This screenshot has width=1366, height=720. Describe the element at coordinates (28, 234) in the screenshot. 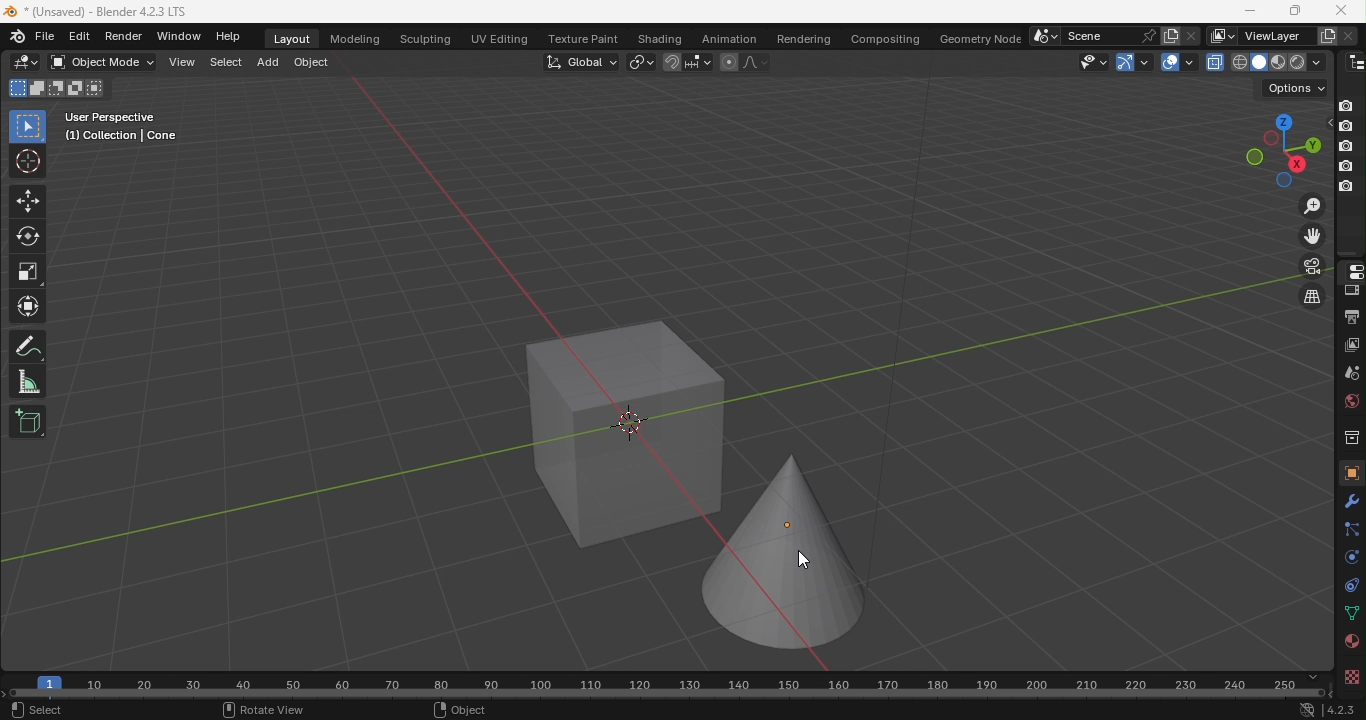

I see `Roatate` at that location.